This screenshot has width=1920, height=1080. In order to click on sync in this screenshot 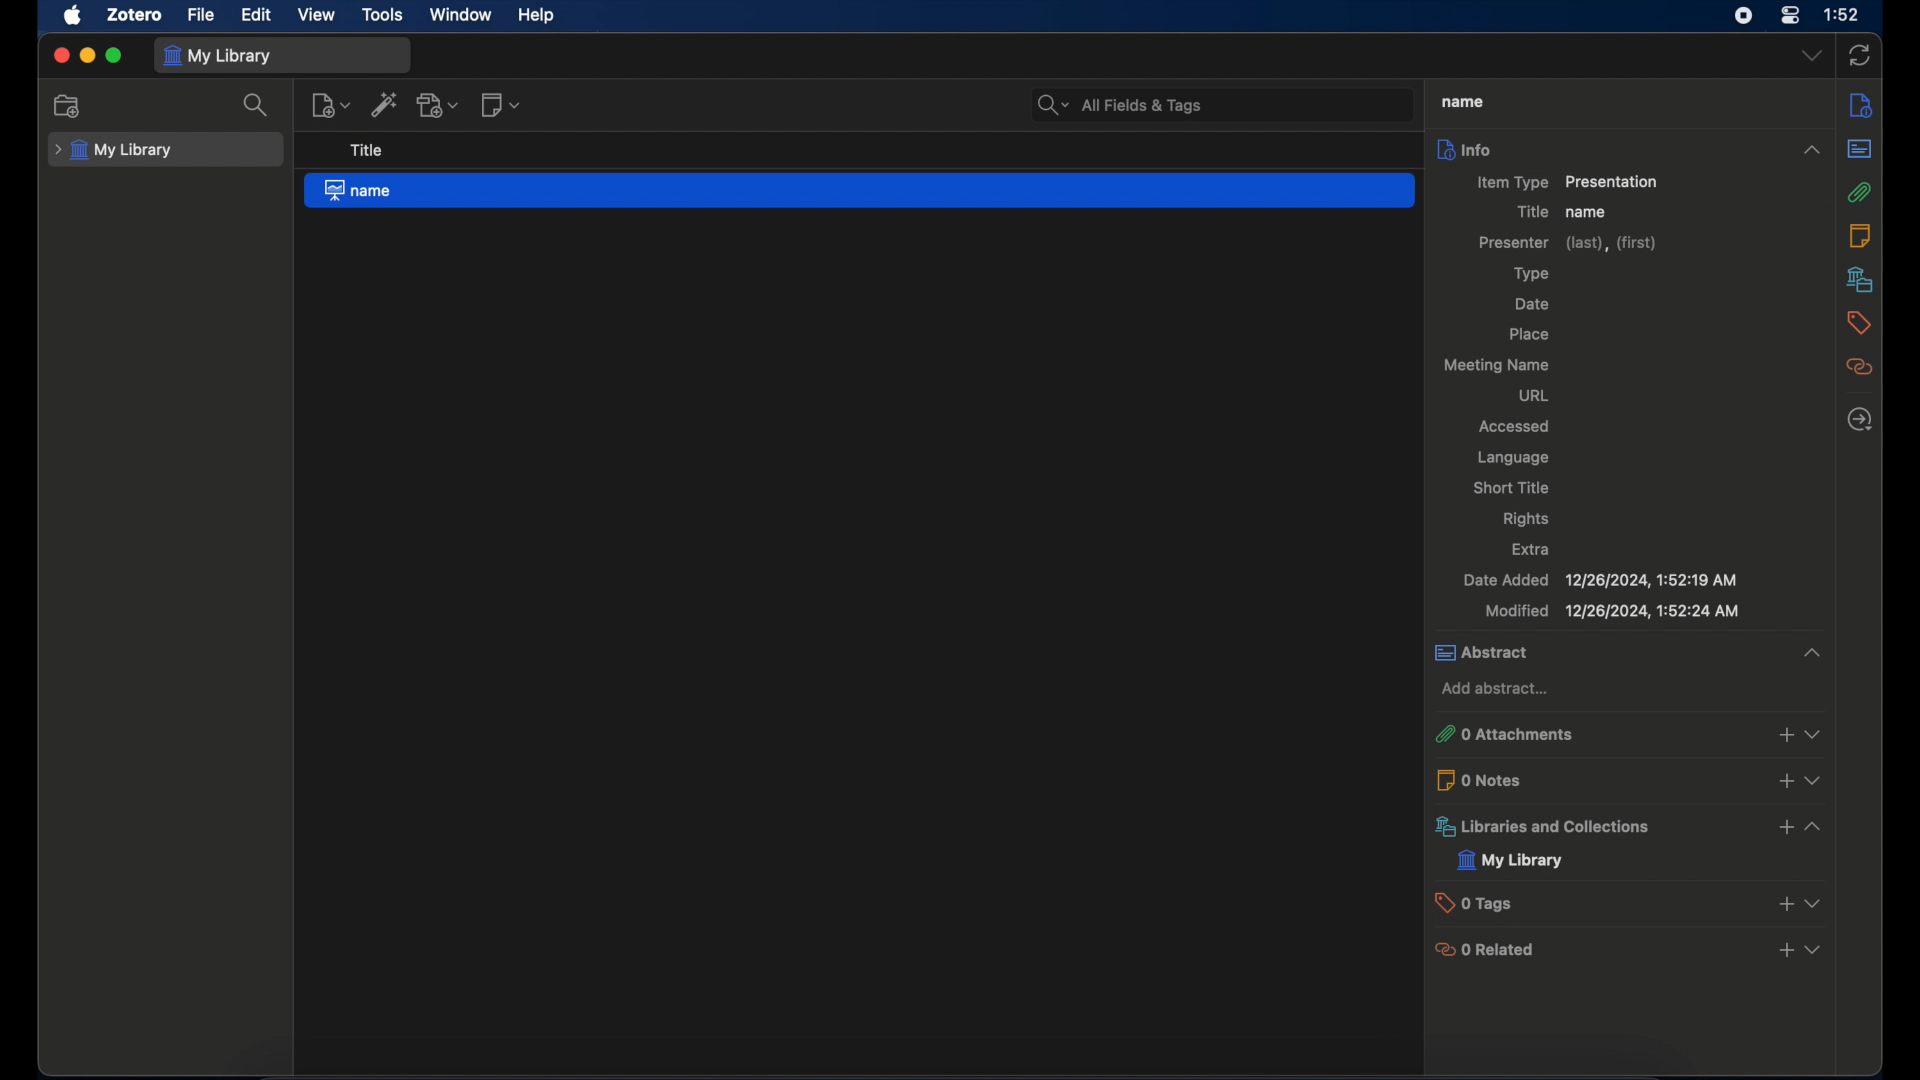, I will do `click(1860, 57)`.